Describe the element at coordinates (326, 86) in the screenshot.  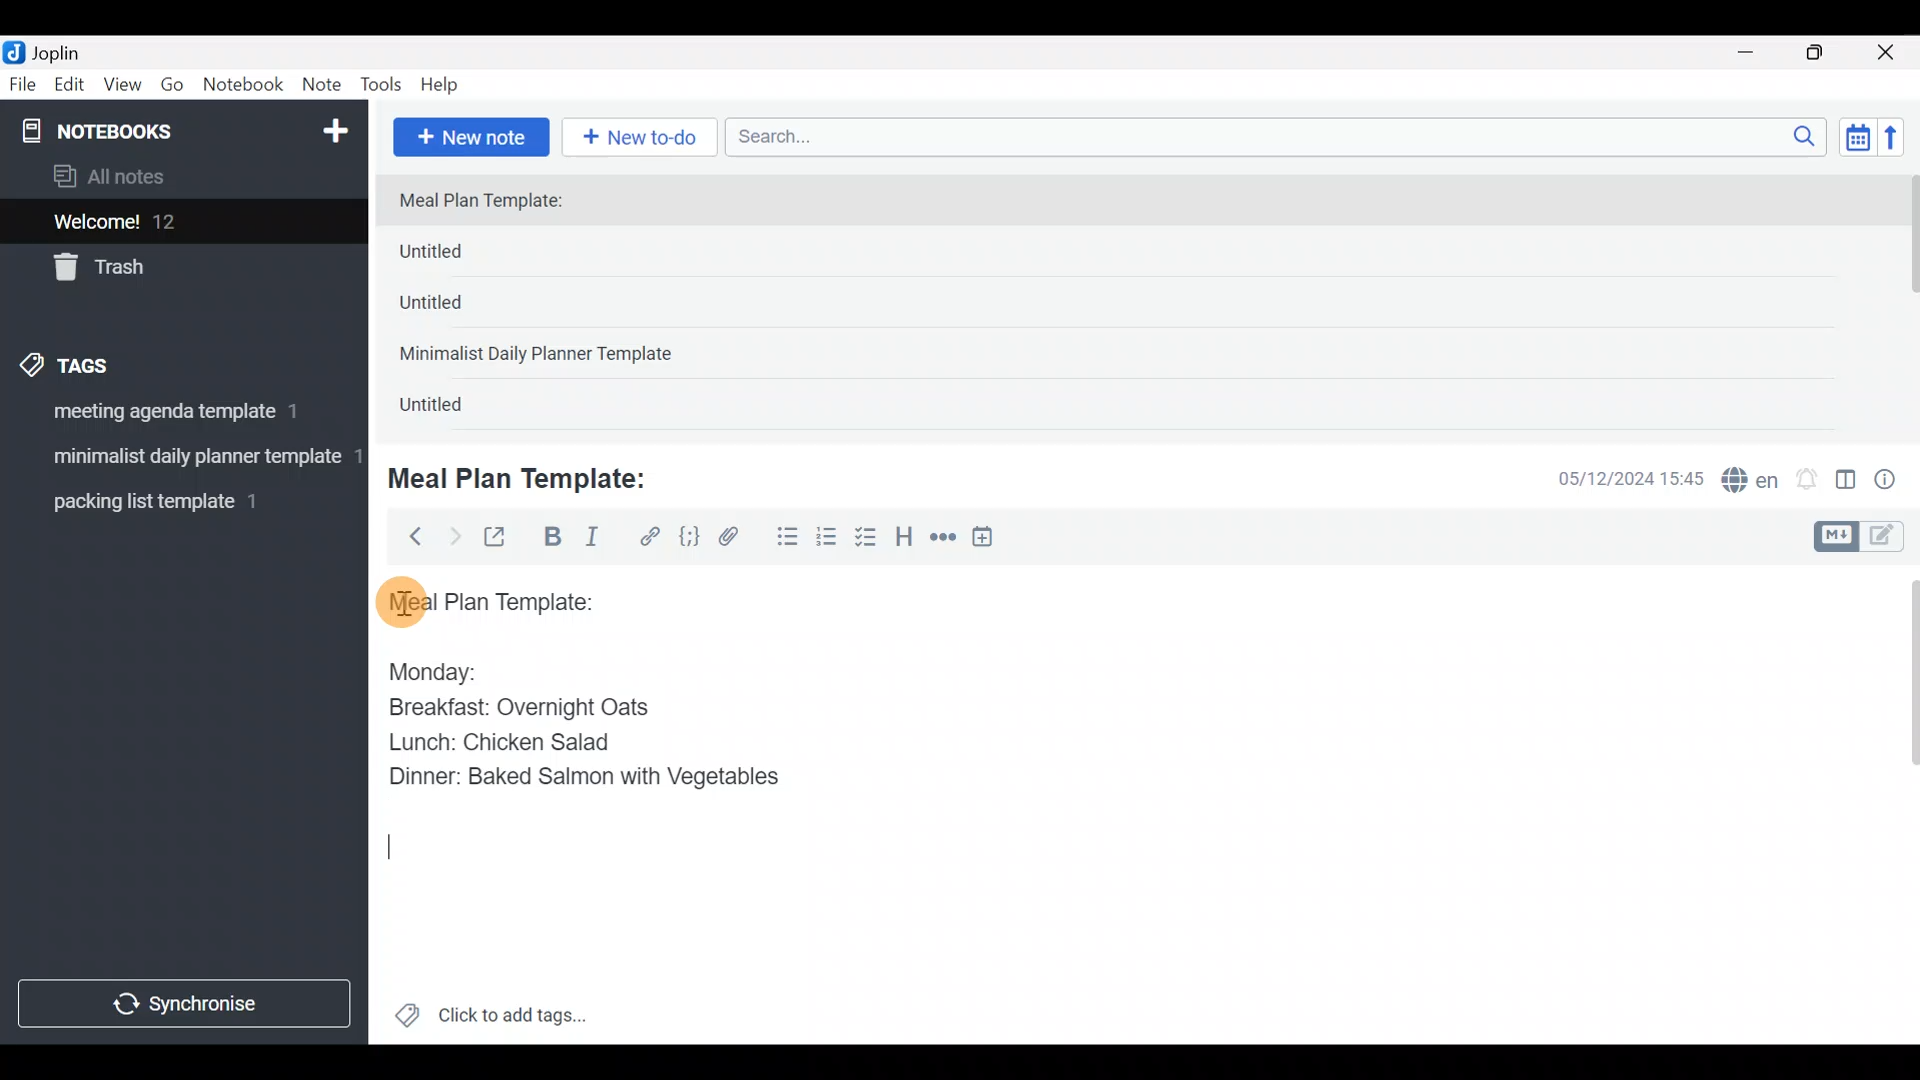
I see `Note` at that location.